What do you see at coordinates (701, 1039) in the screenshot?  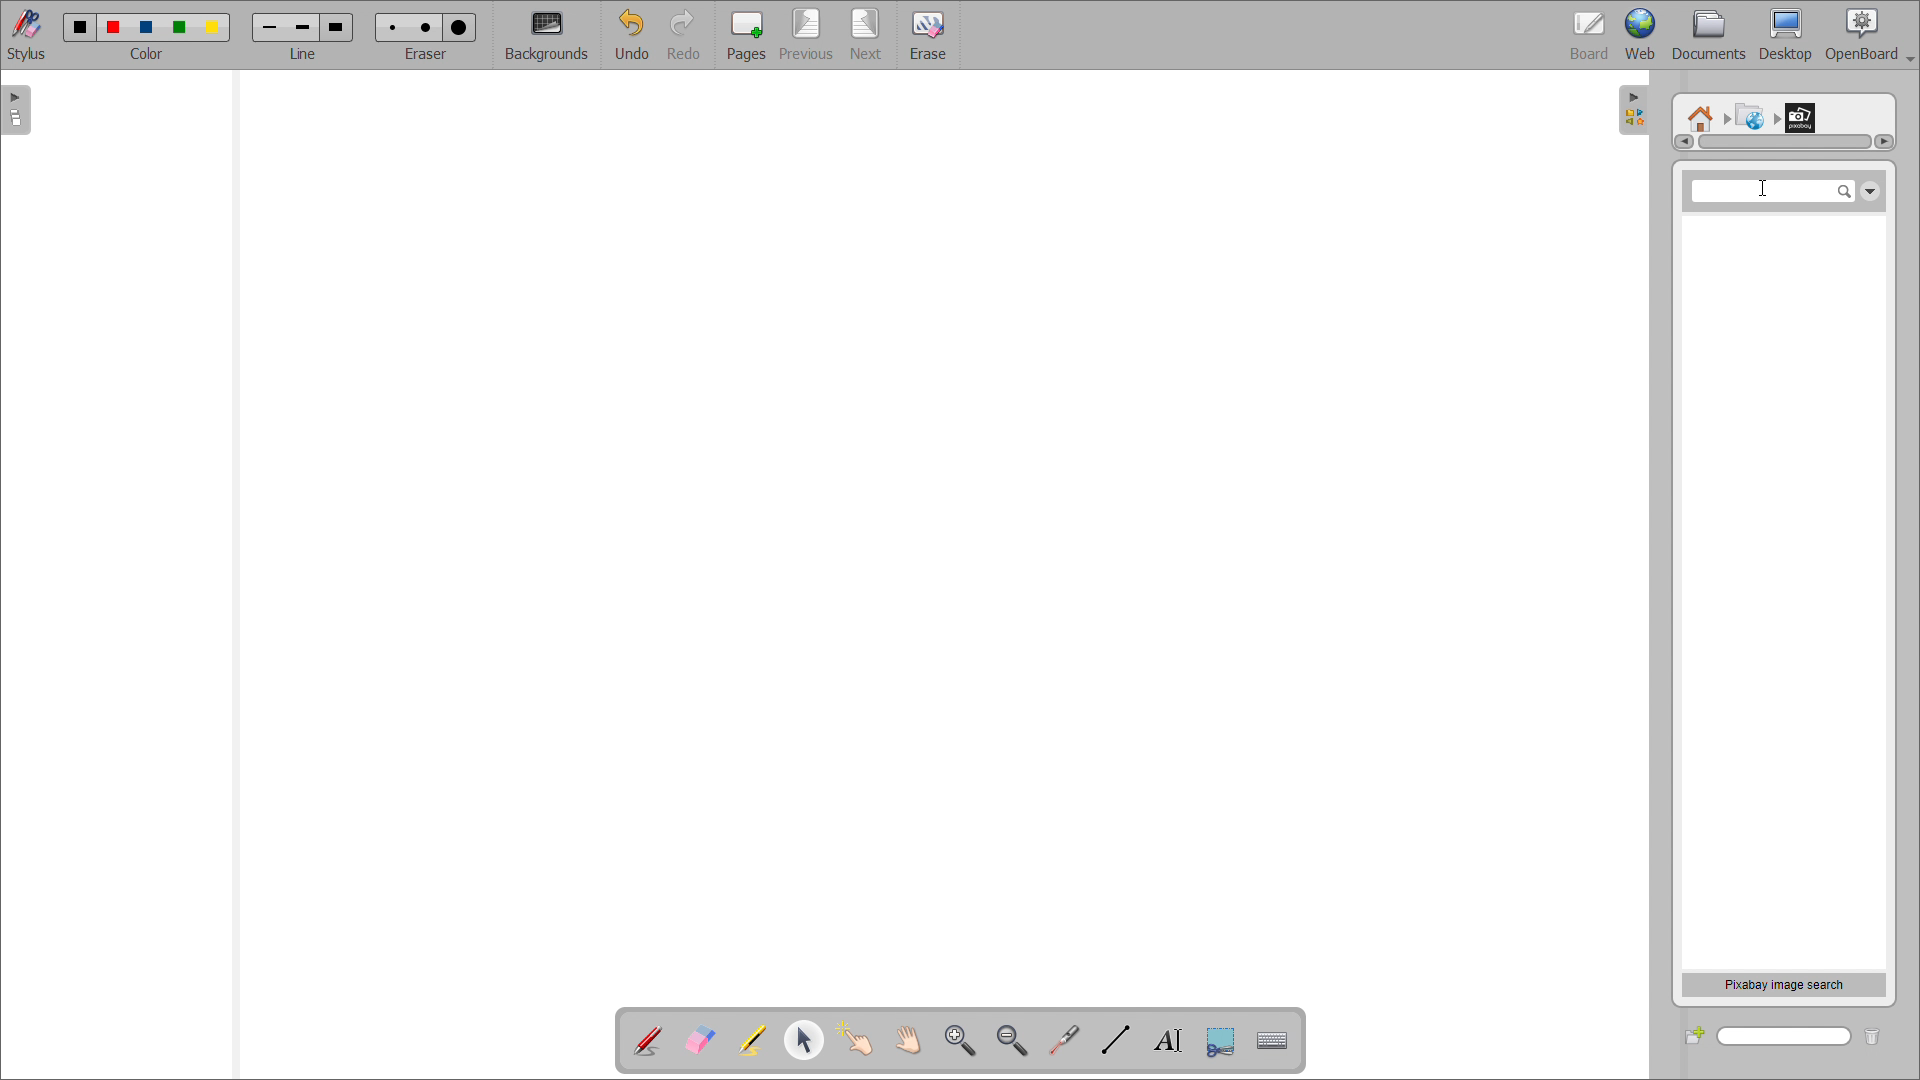 I see `erase annotation` at bounding box center [701, 1039].